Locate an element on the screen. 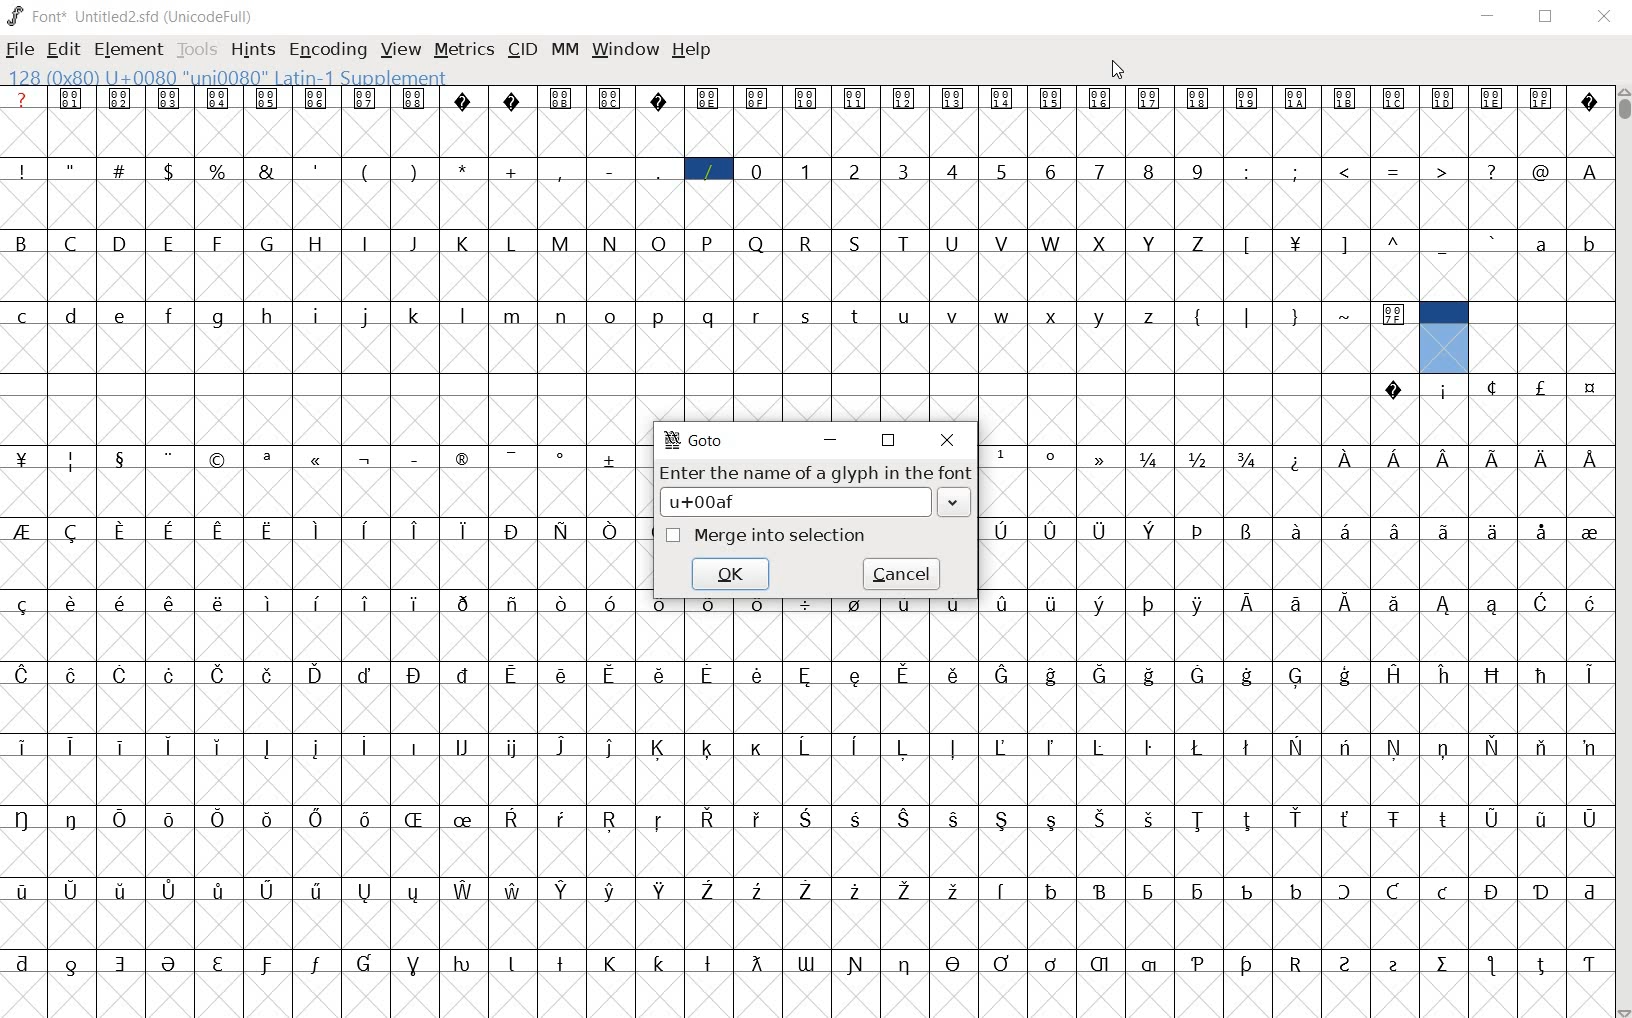 Image resolution: width=1632 pixels, height=1018 pixels. empty spaces is located at coordinates (686, 384).